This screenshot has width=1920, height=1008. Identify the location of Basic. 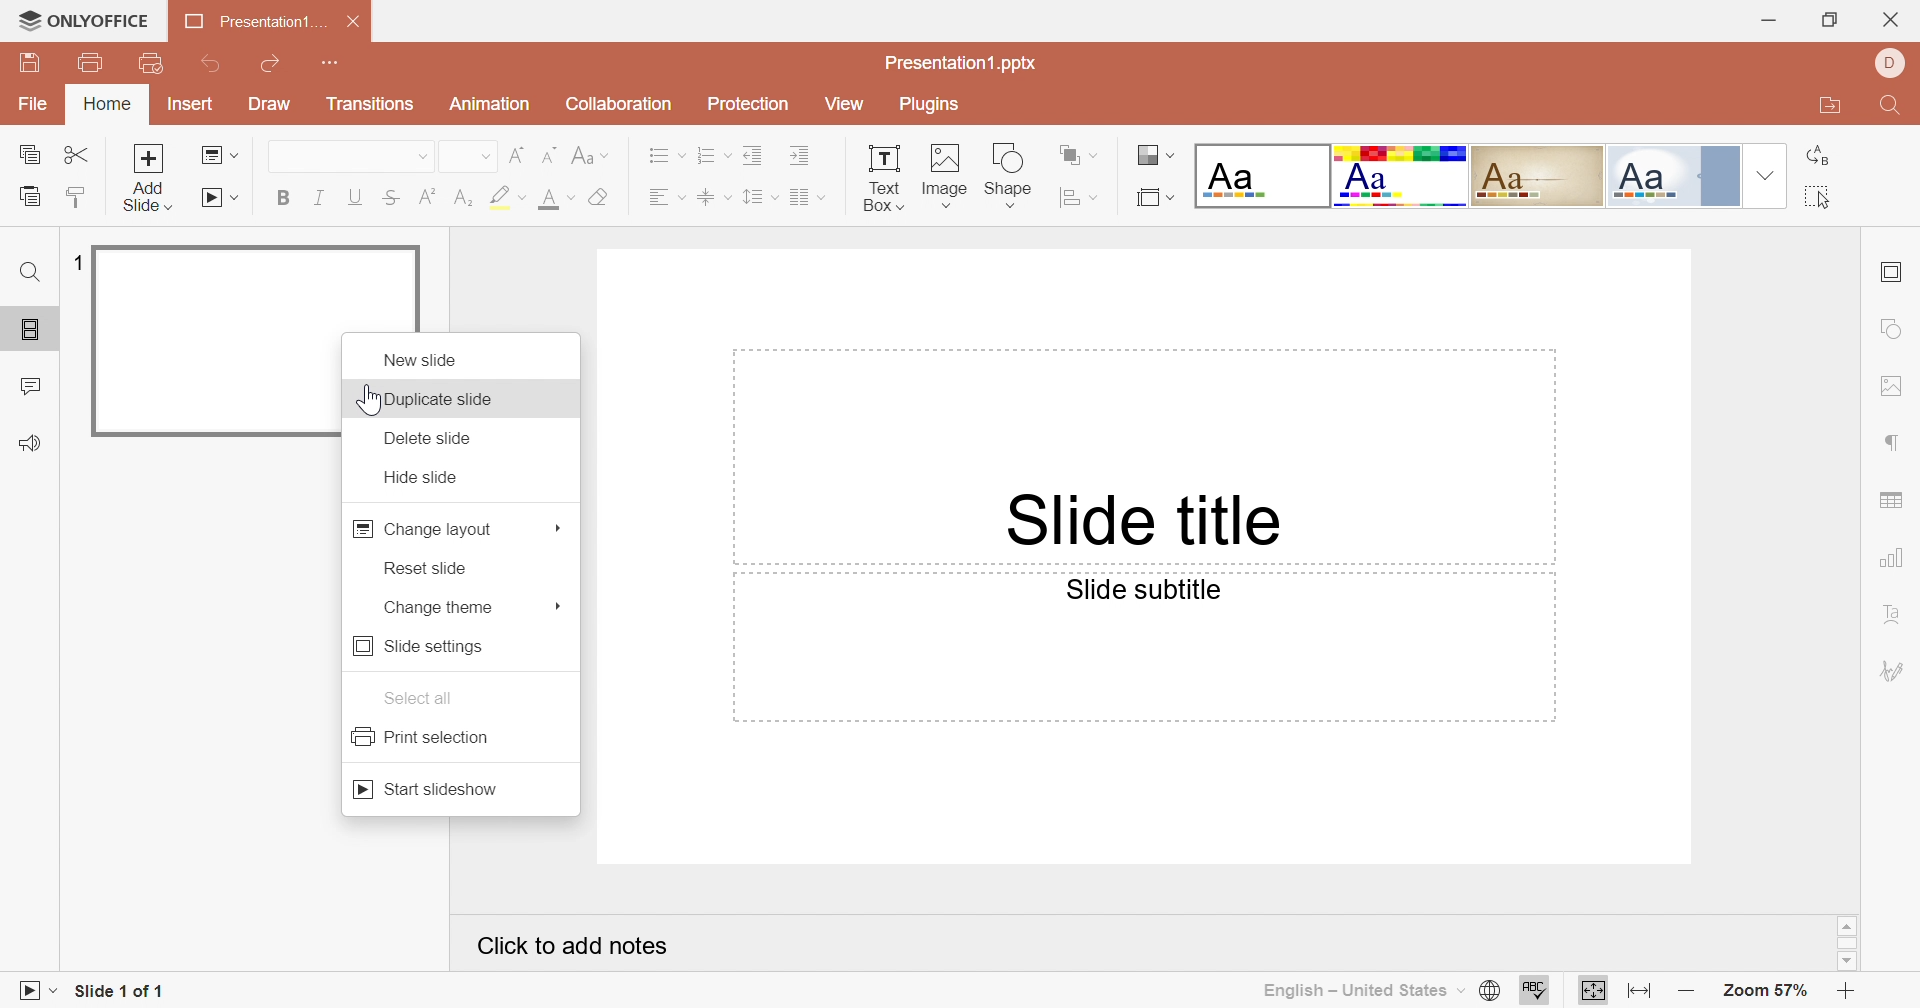
(1398, 177).